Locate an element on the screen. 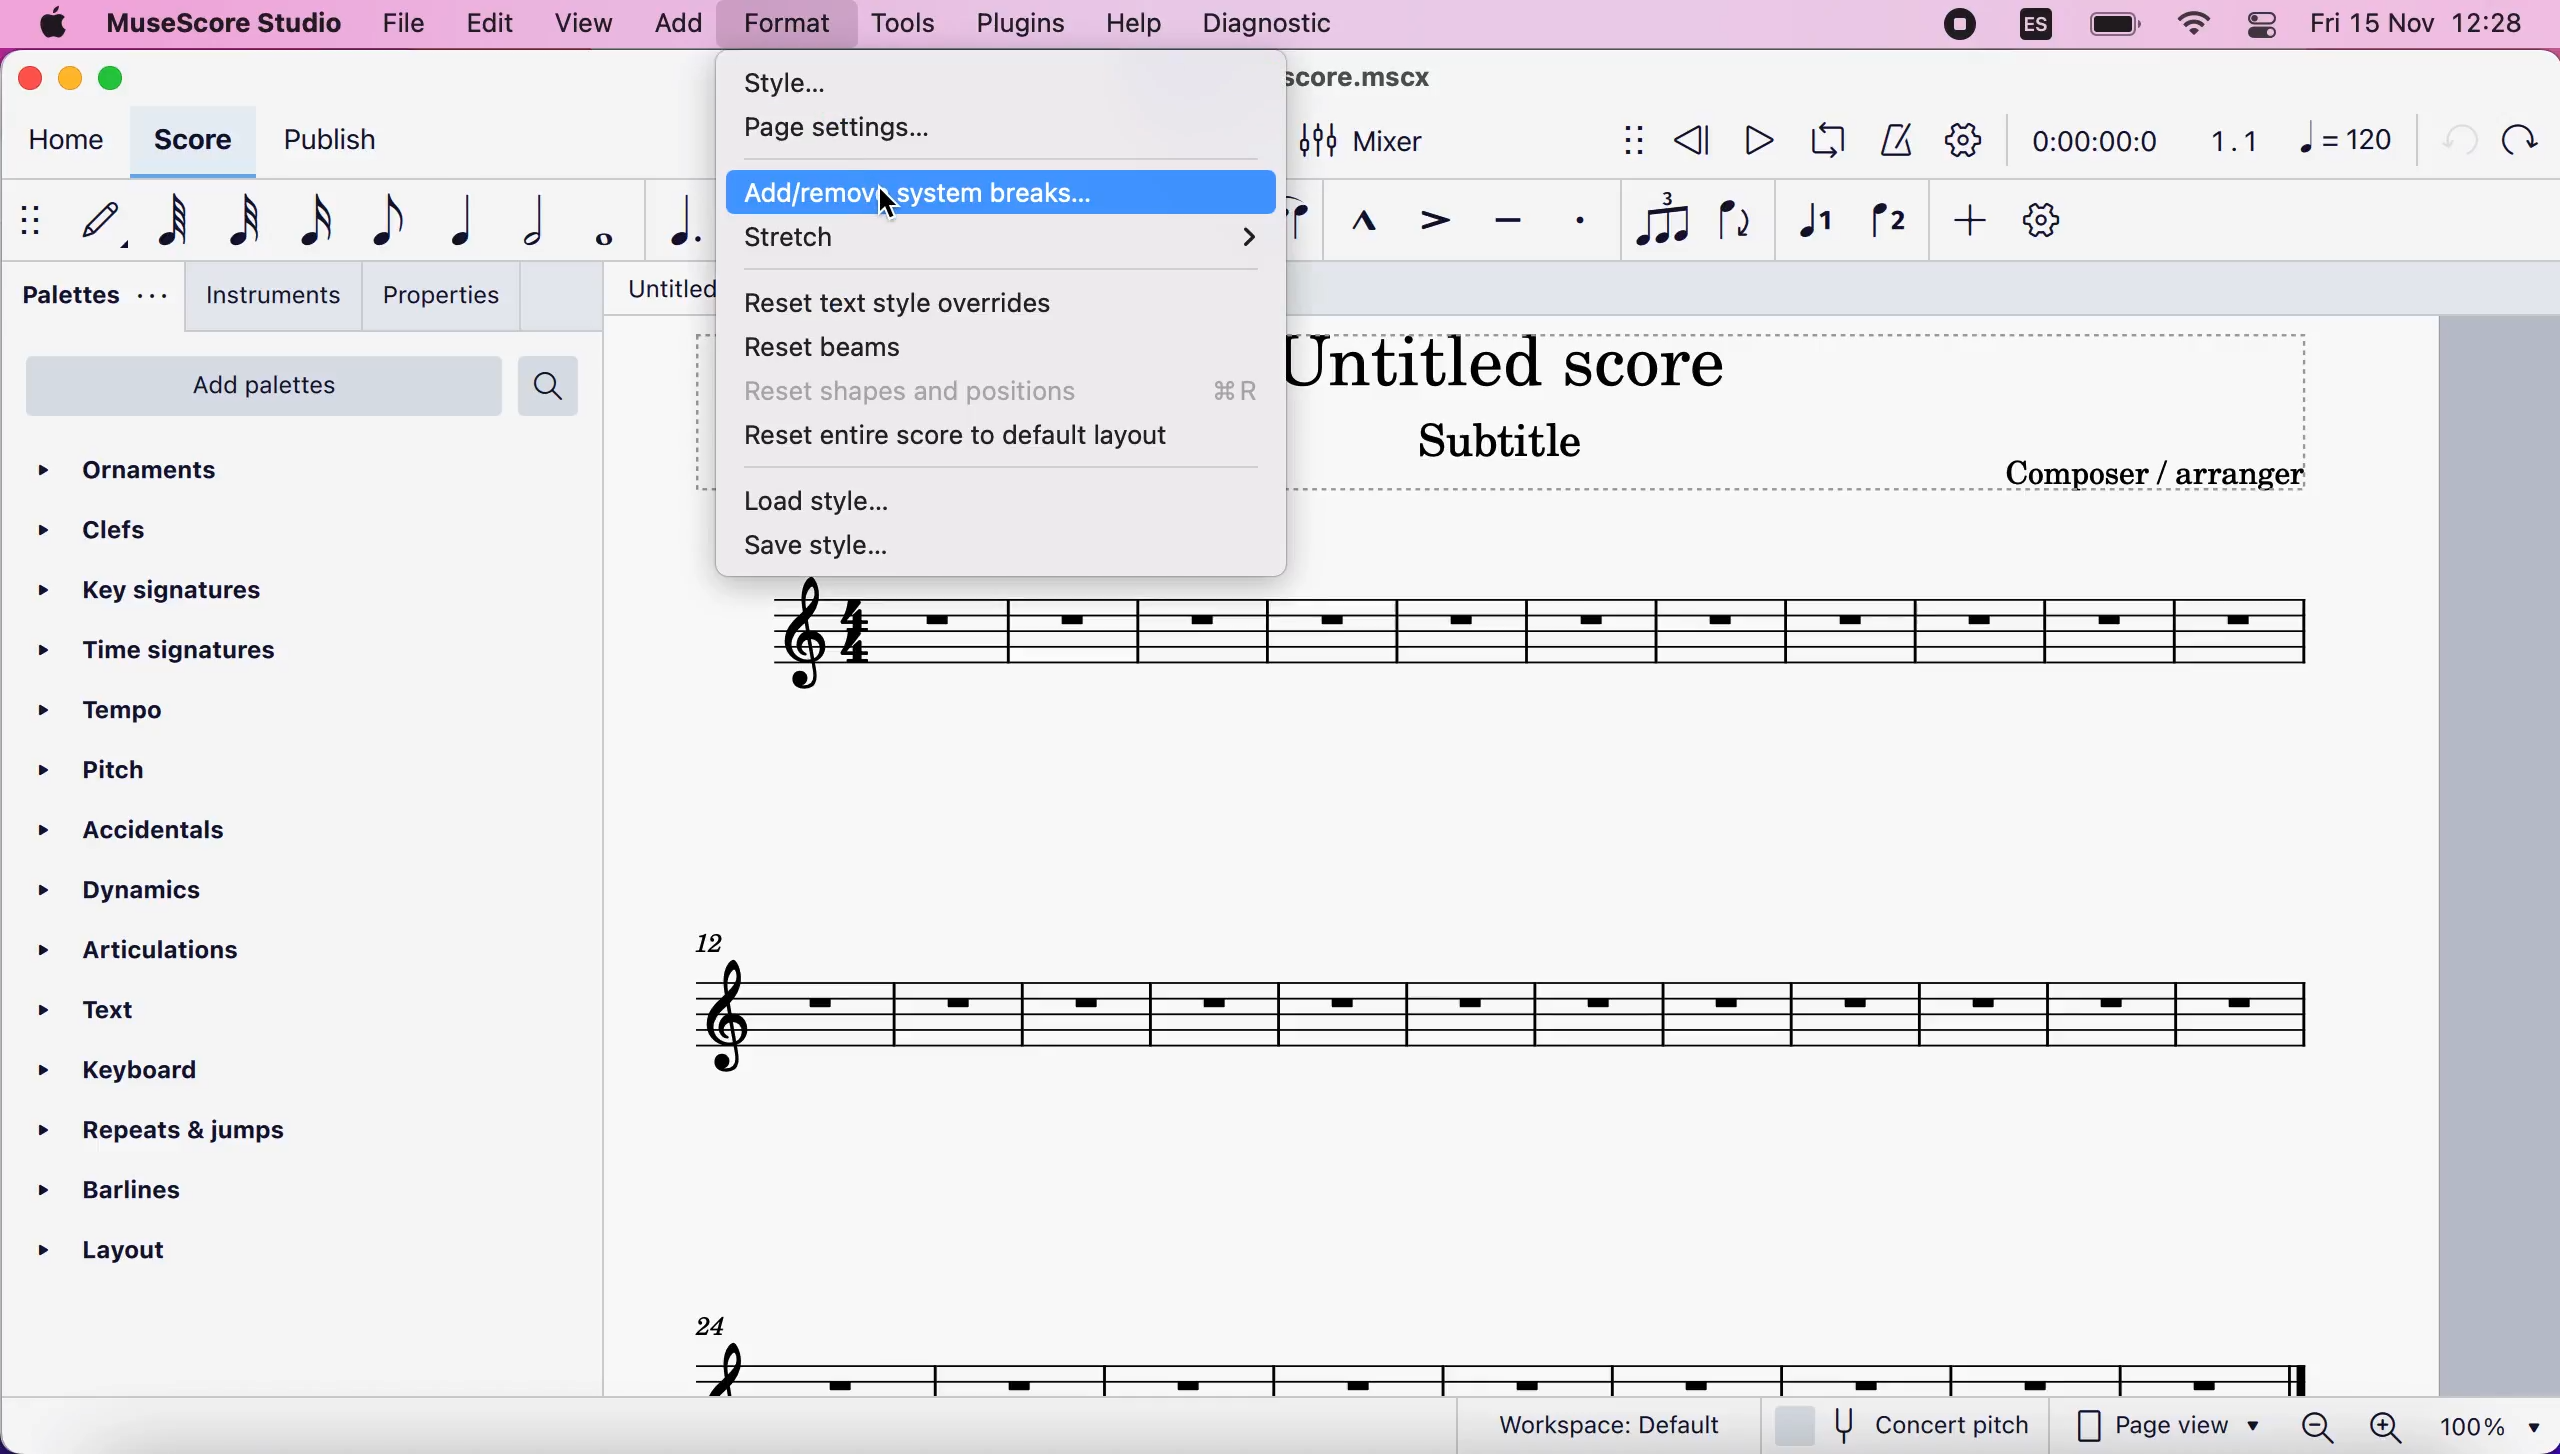 The image size is (2560, 1454). redo is located at coordinates (2517, 139).